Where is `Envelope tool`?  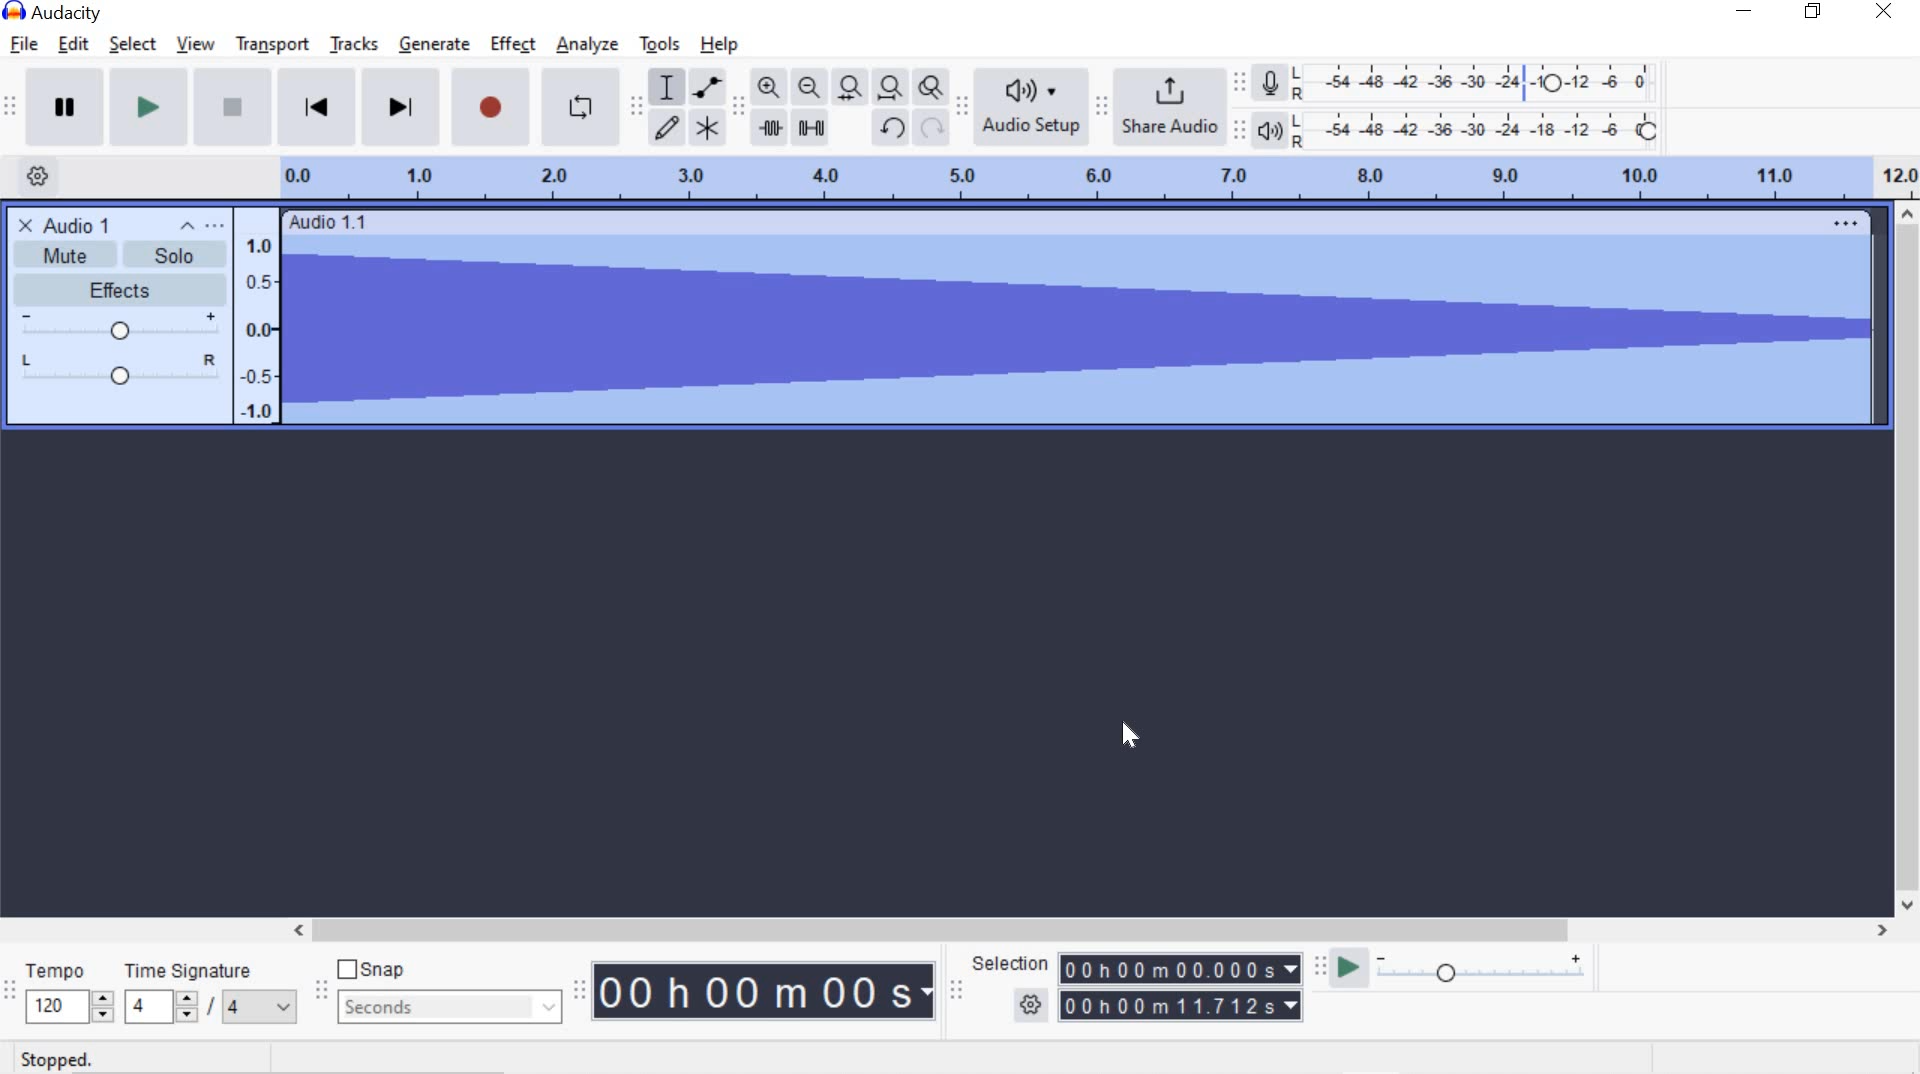
Envelope tool is located at coordinates (704, 87).